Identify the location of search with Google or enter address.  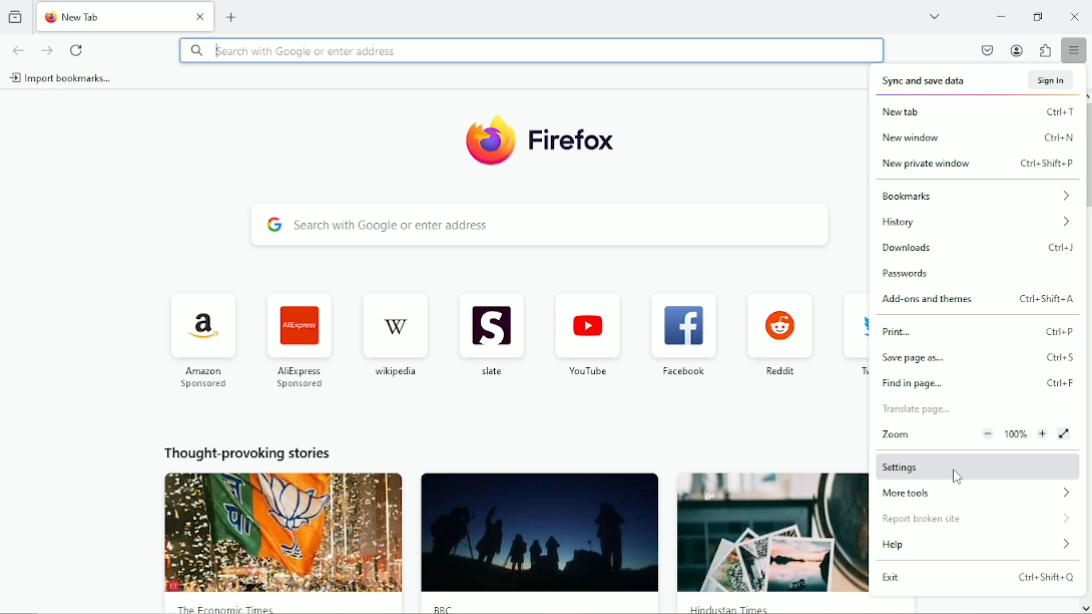
(530, 49).